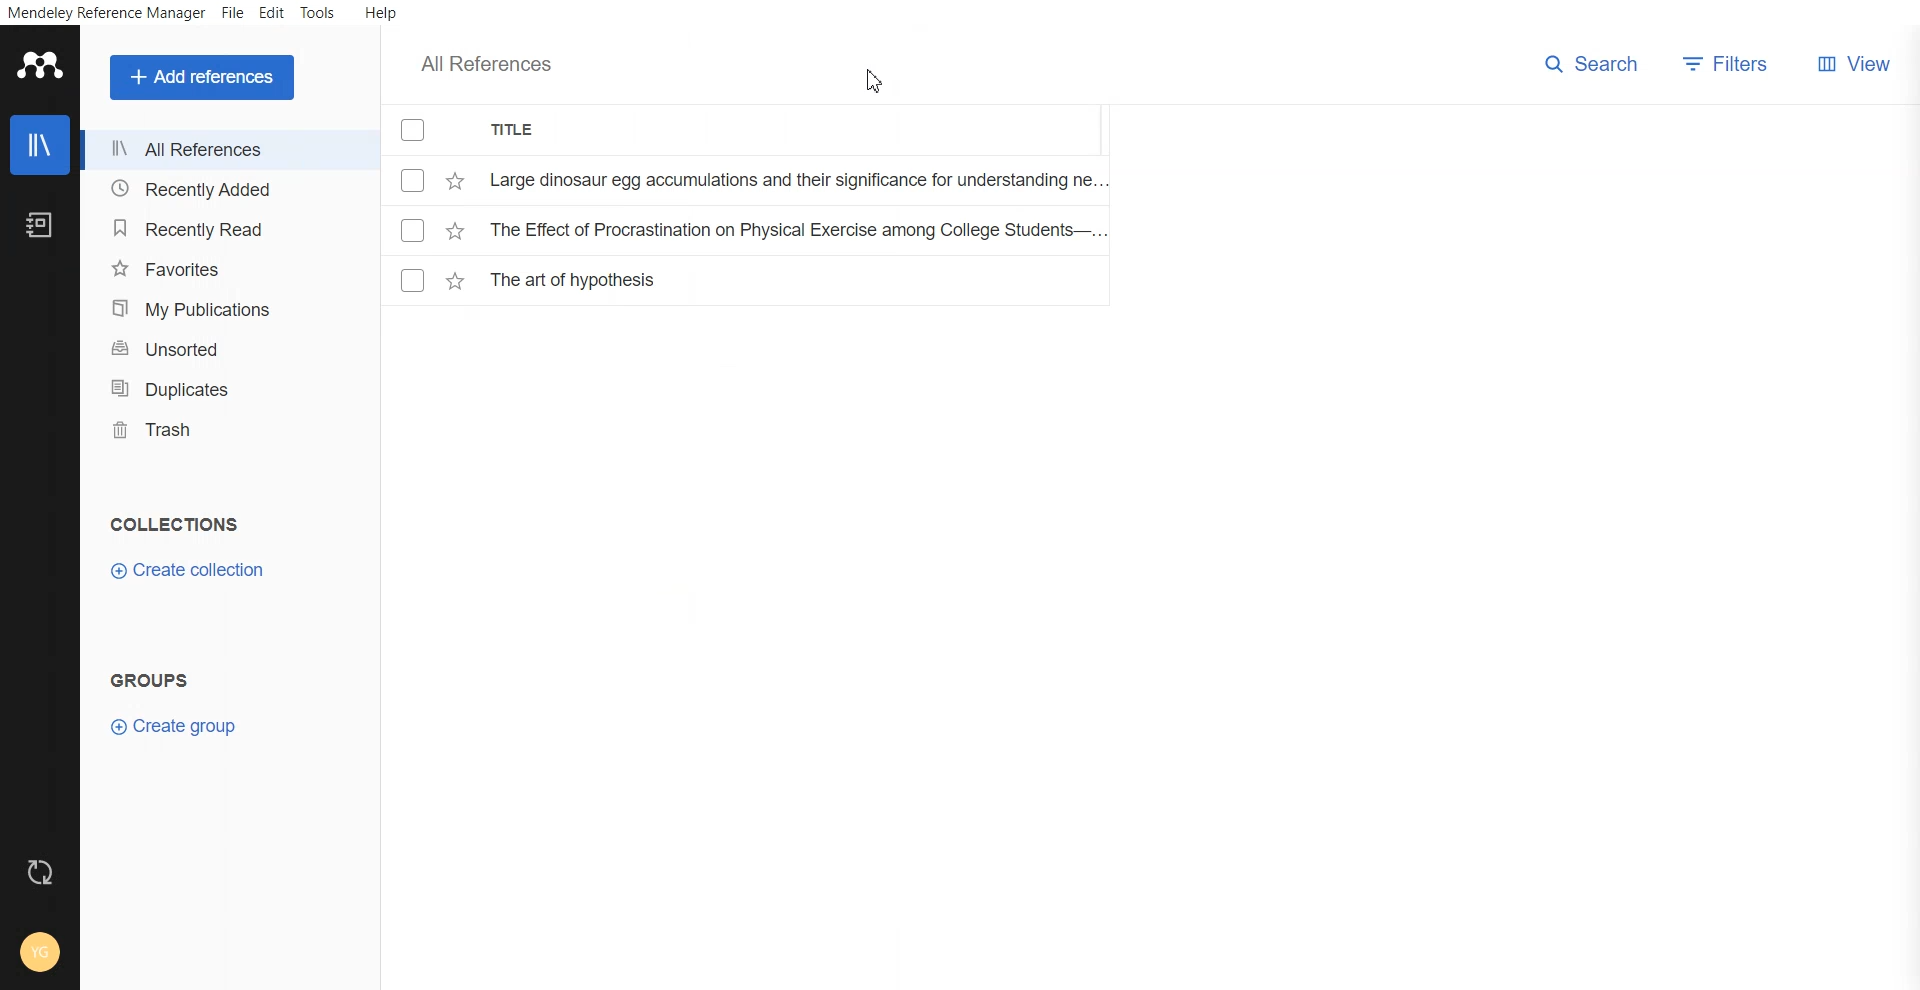 The height and width of the screenshot is (990, 1920). I want to click on My Publication, so click(214, 308).